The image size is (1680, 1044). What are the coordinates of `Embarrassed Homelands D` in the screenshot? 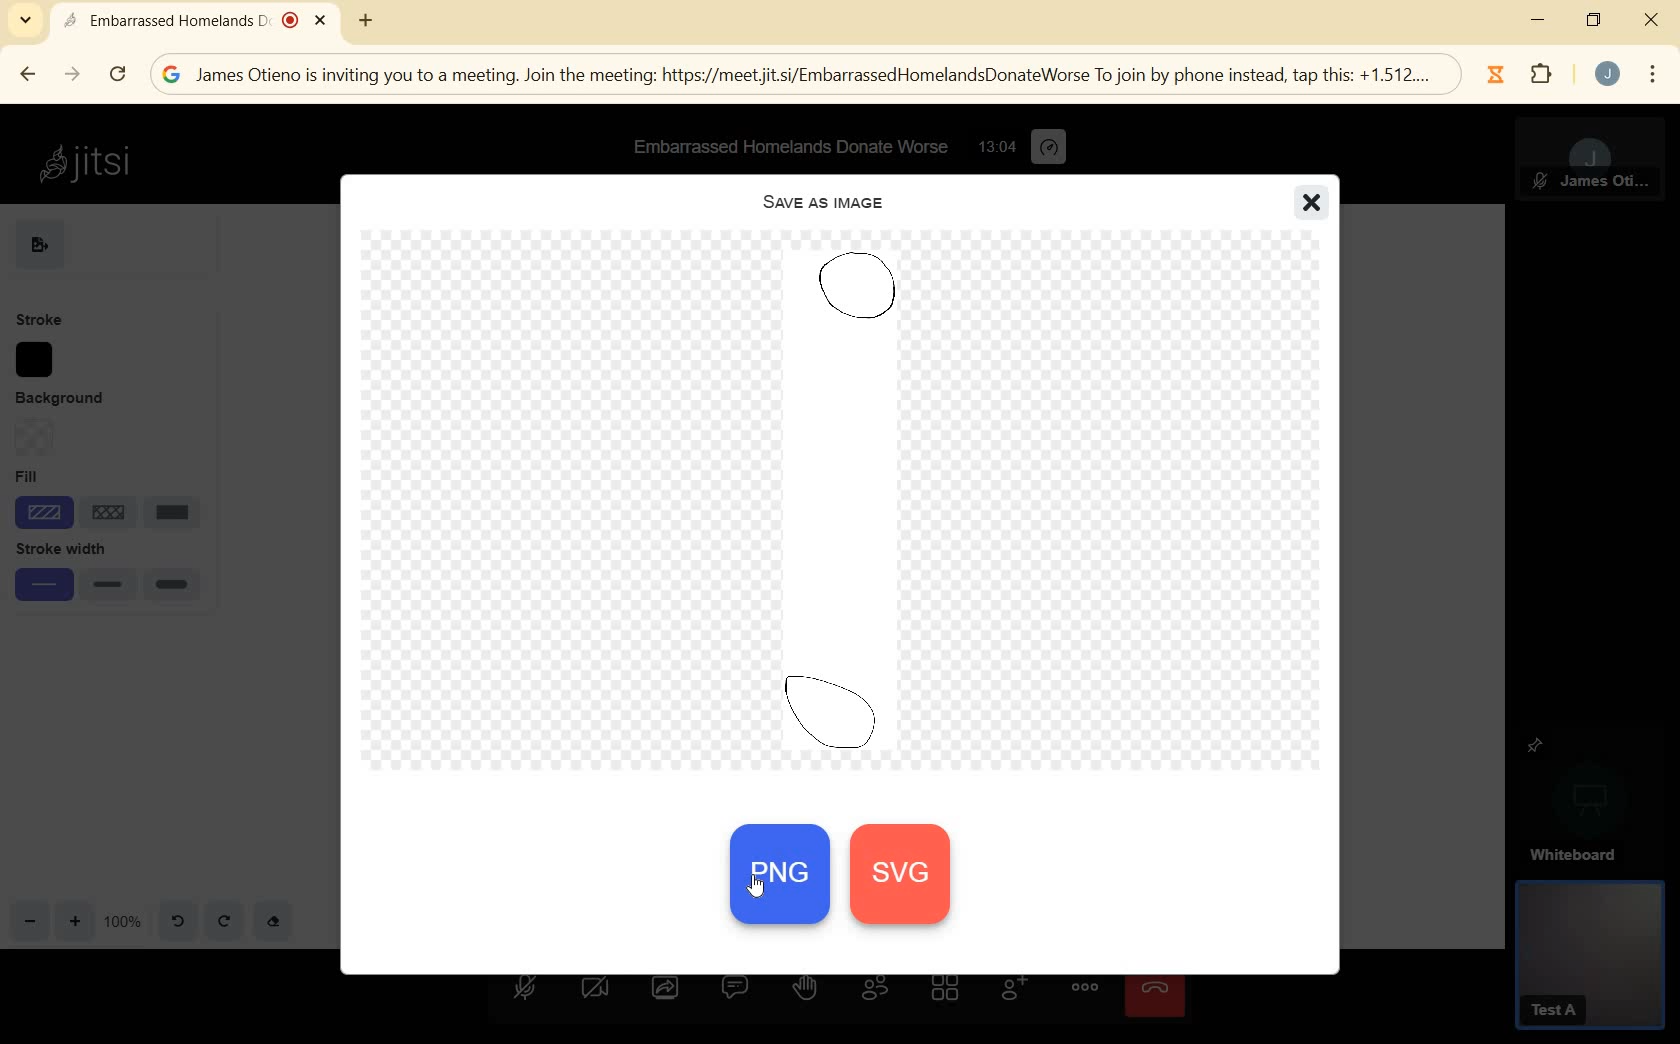 It's located at (195, 22).